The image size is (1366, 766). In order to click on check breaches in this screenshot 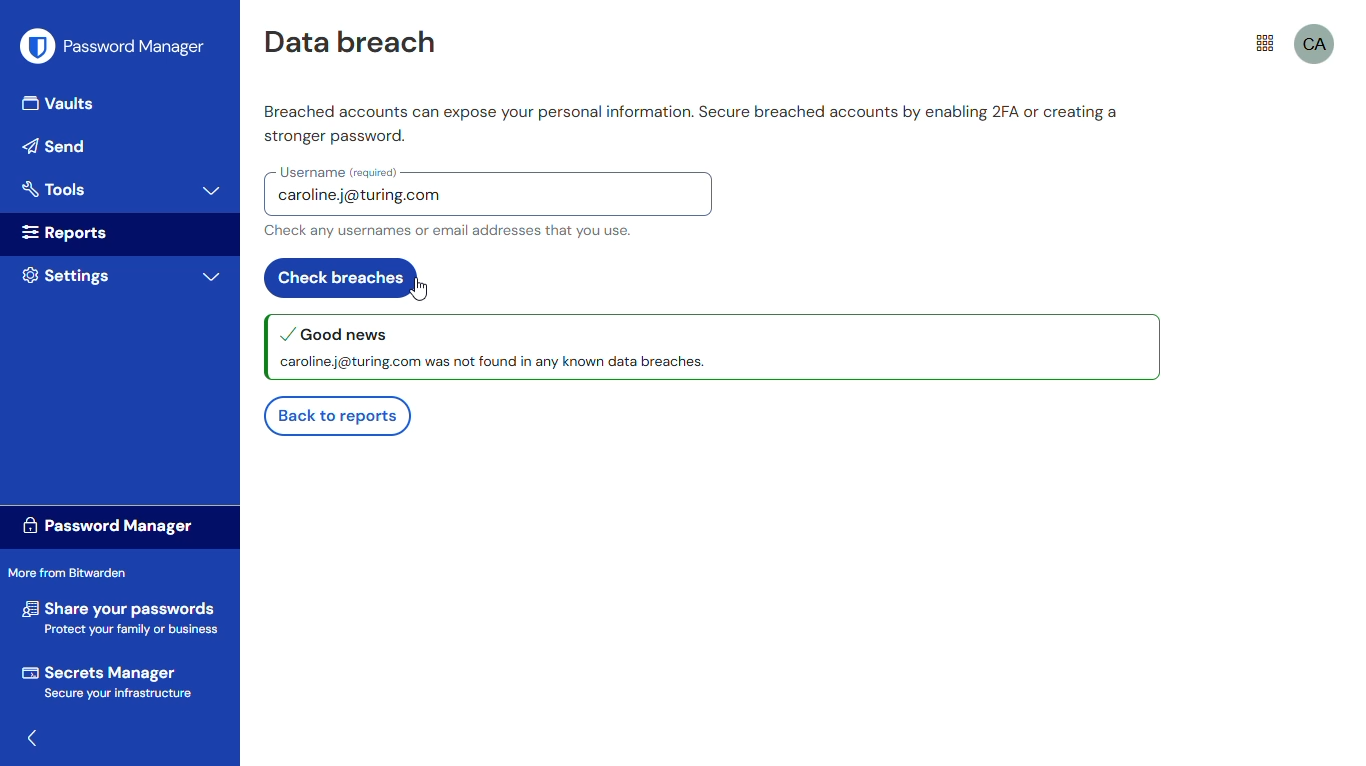, I will do `click(341, 278)`.